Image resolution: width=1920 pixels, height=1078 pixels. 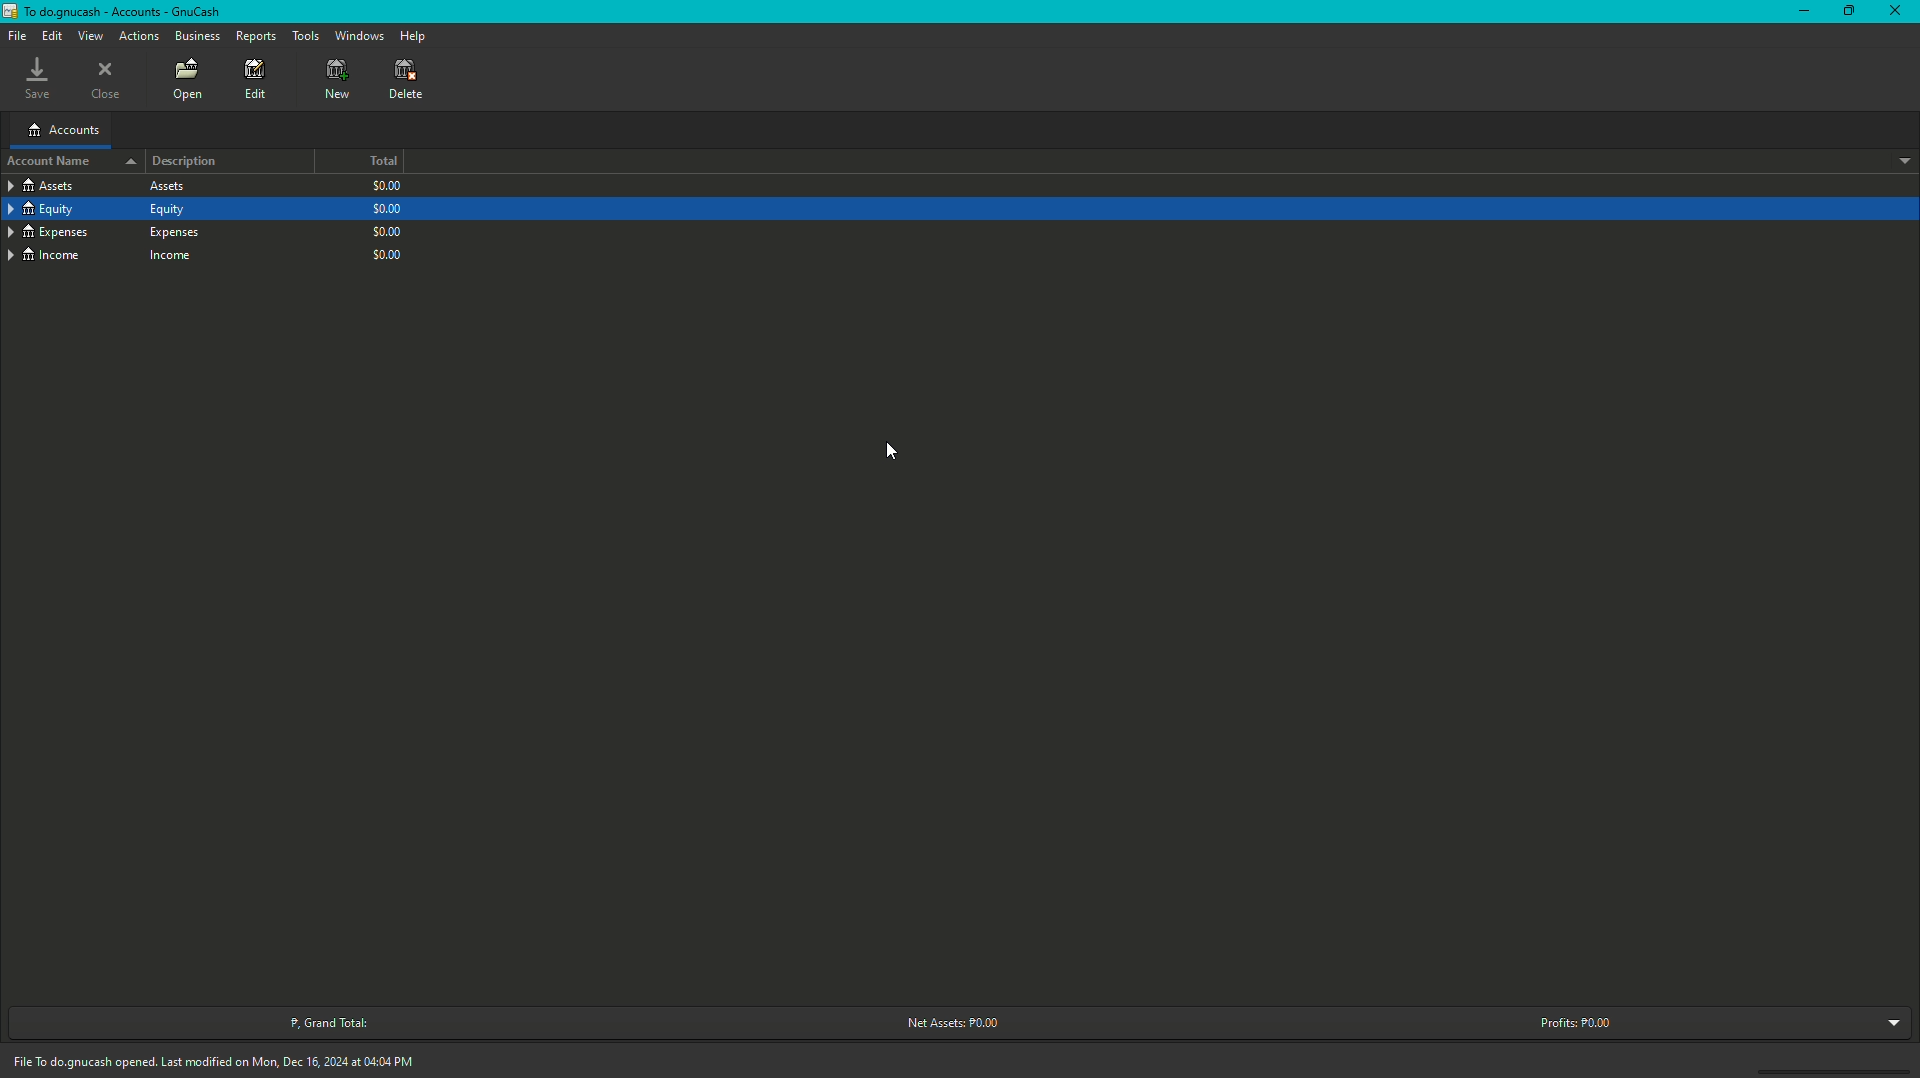 What do you see at coordinates (19, 36) in the screenshot?
I see `File` at bounding box center [19, 36].